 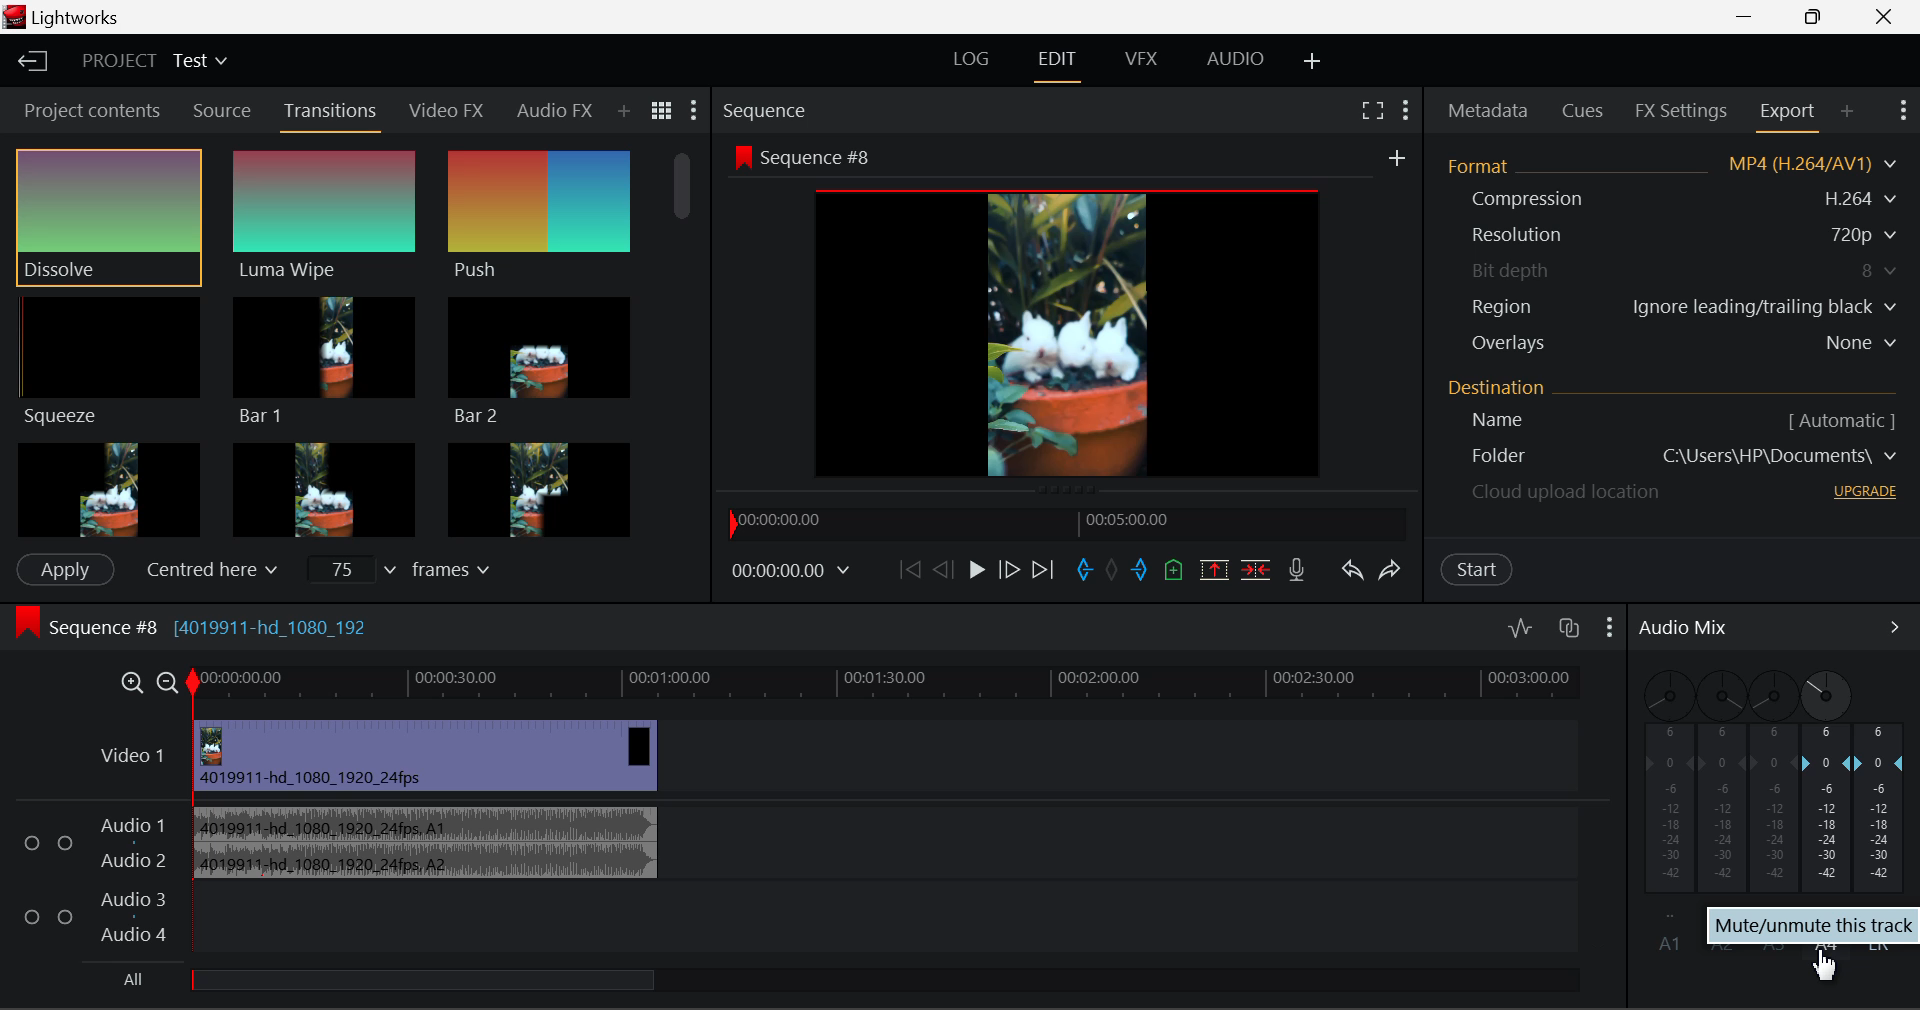 What do you see at coordinates (1820, 17) in the screenshot?
I see `Minimize` at bounding box center [1820, 17].